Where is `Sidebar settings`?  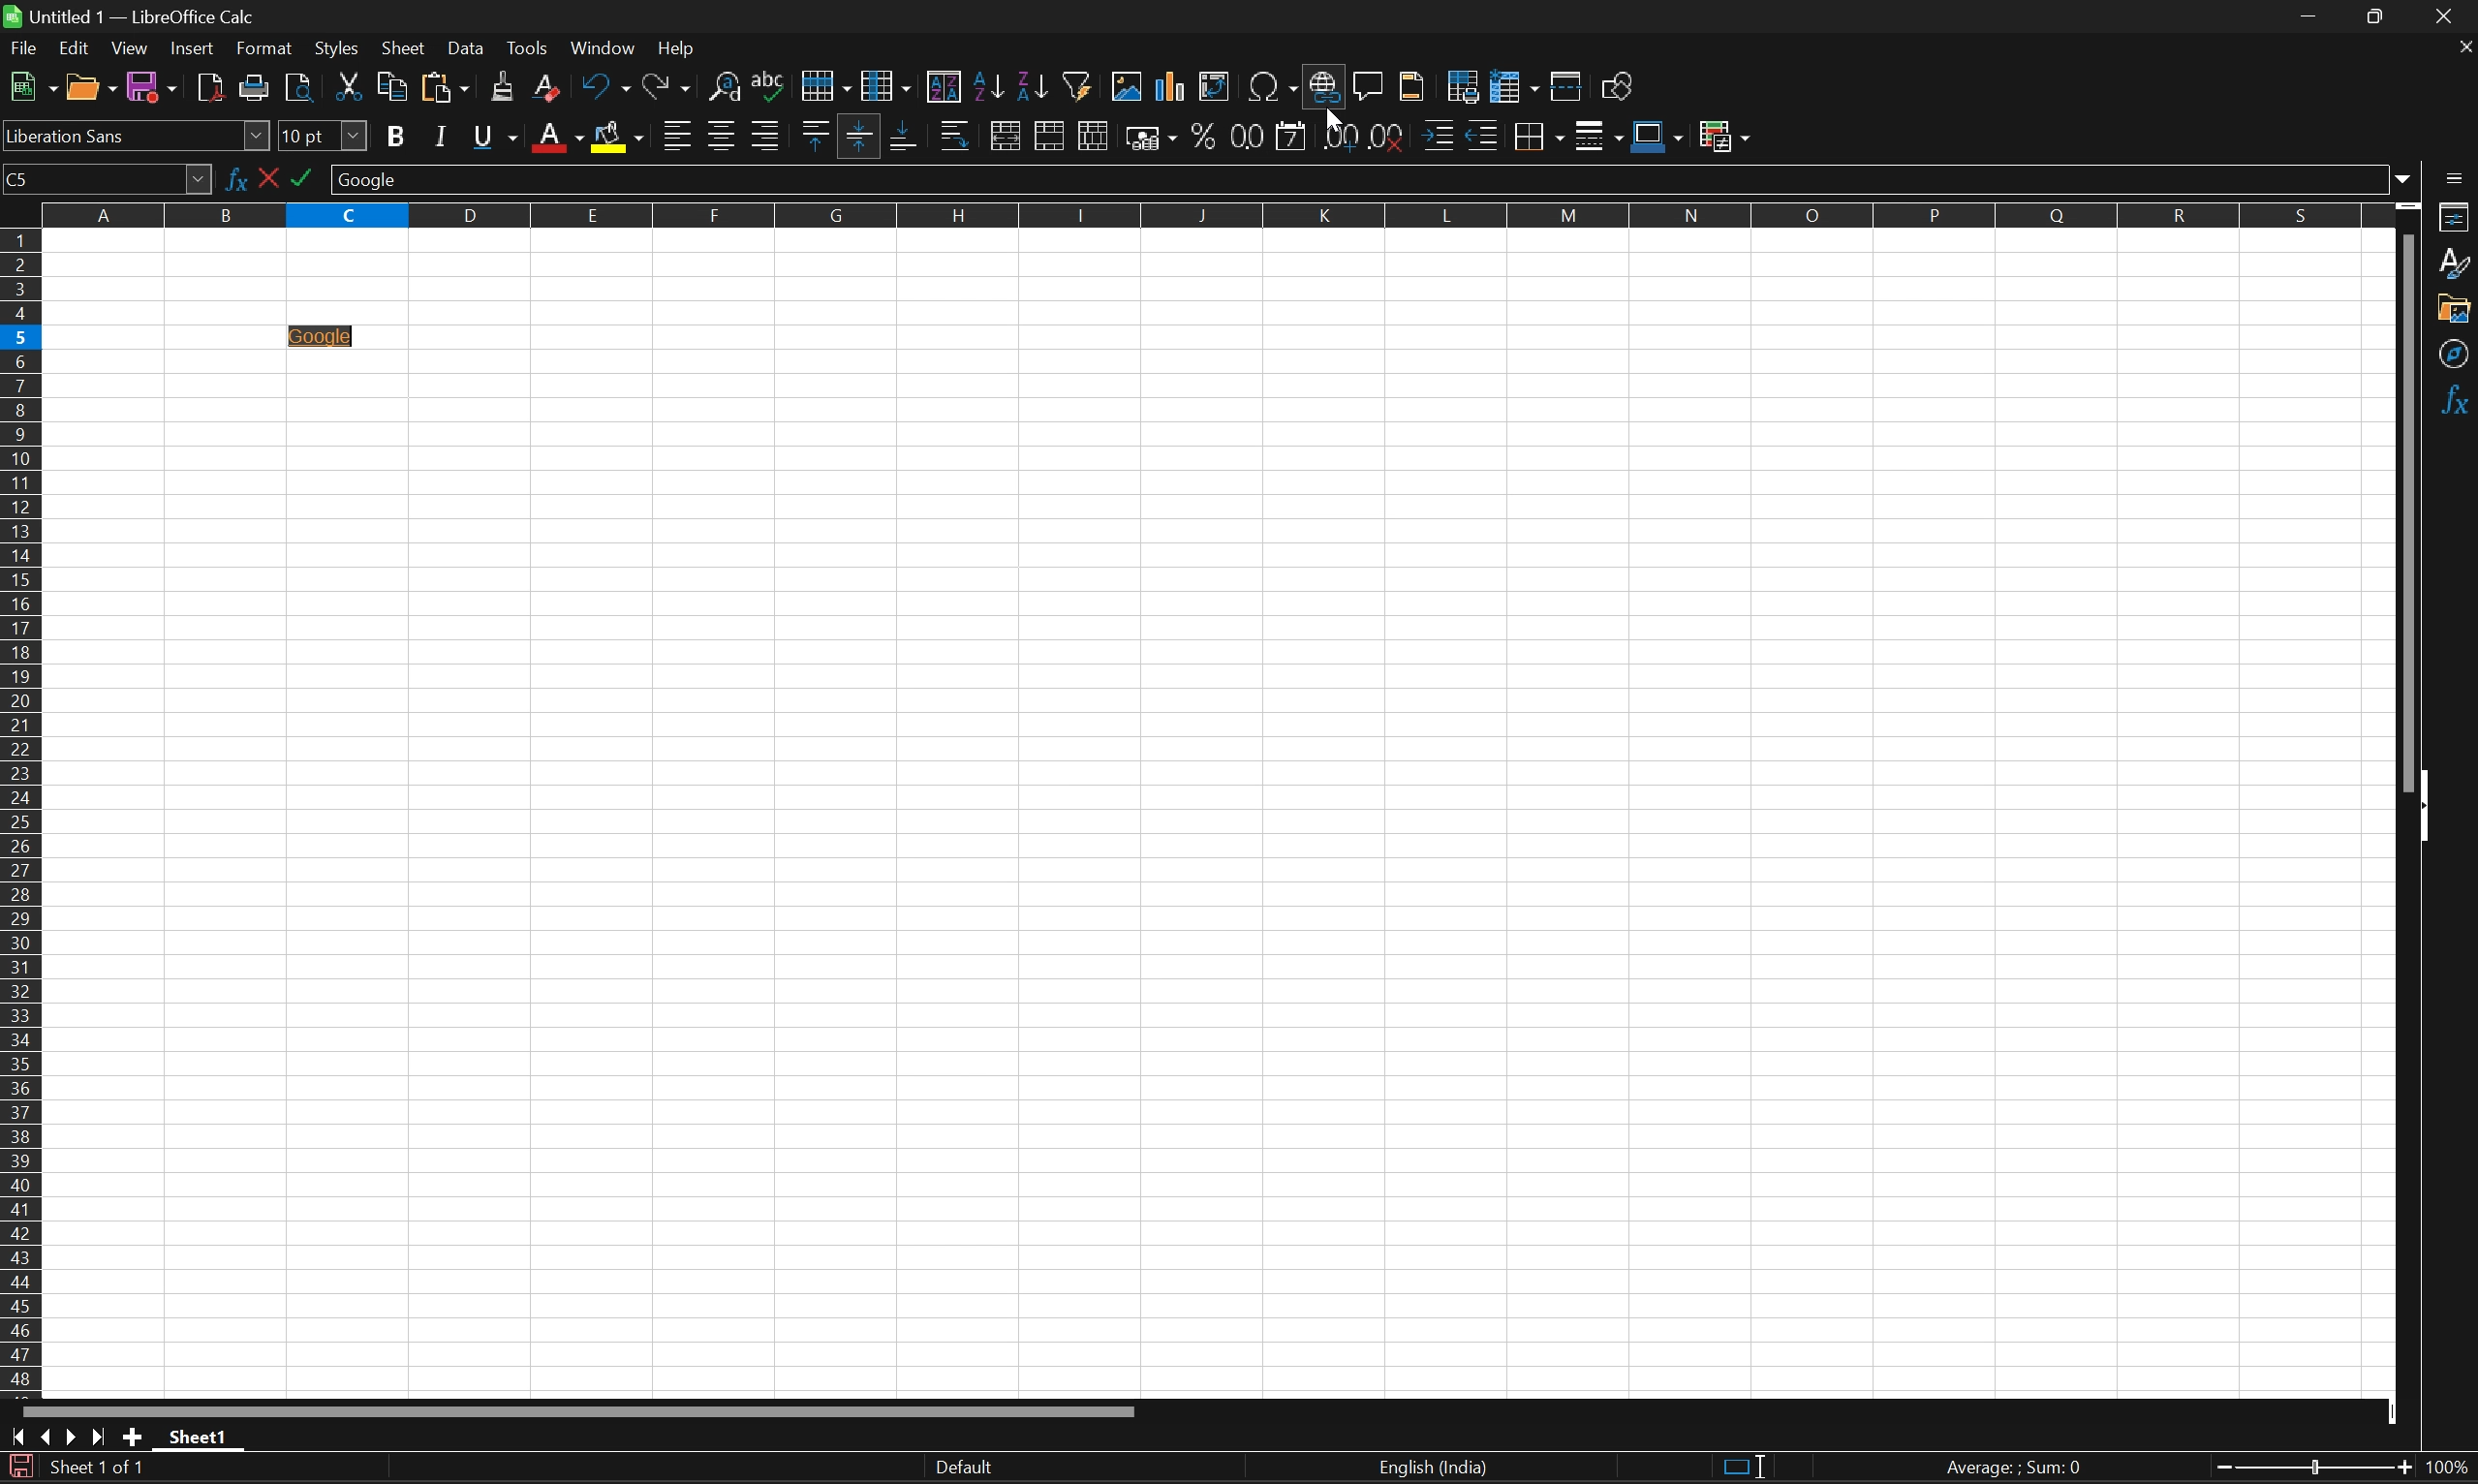 Sidebar settings is located at coordinates (2456, 177).